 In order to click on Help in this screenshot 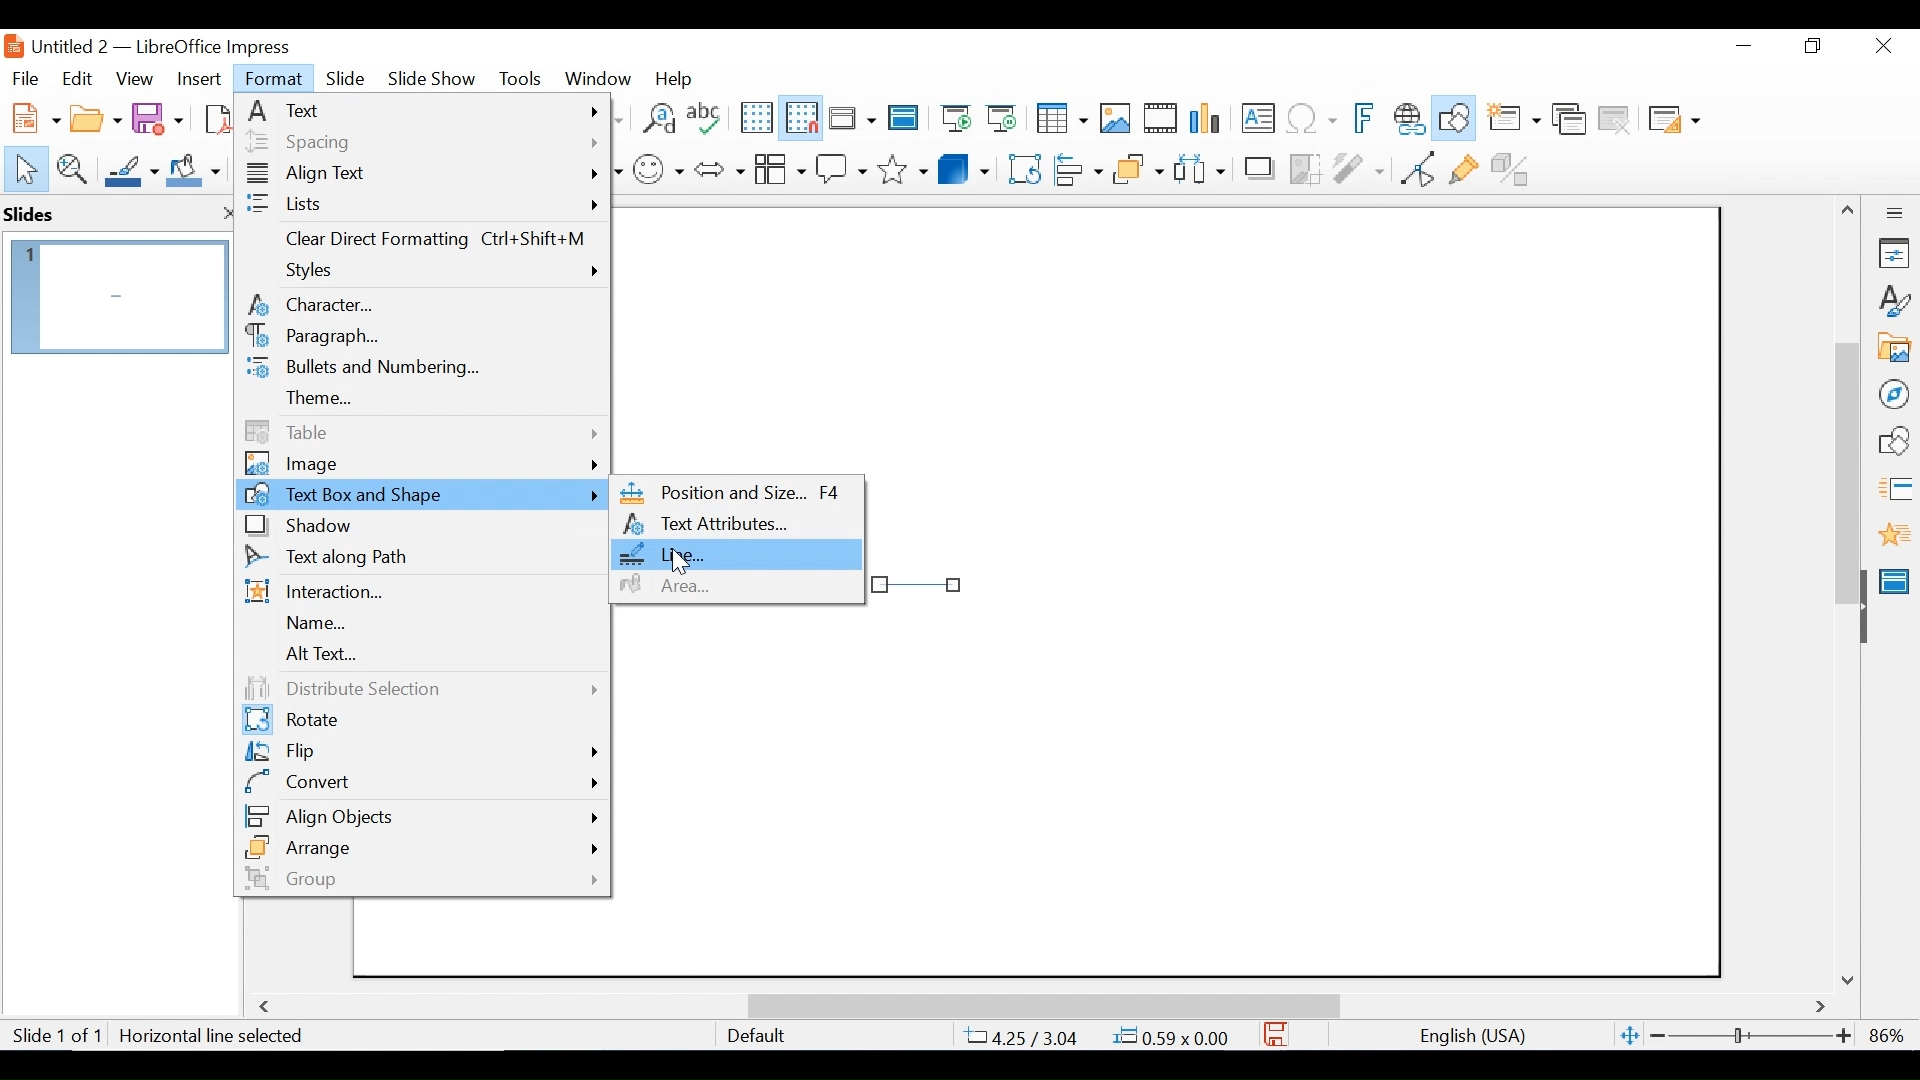, I will do `click(679, 78)`.